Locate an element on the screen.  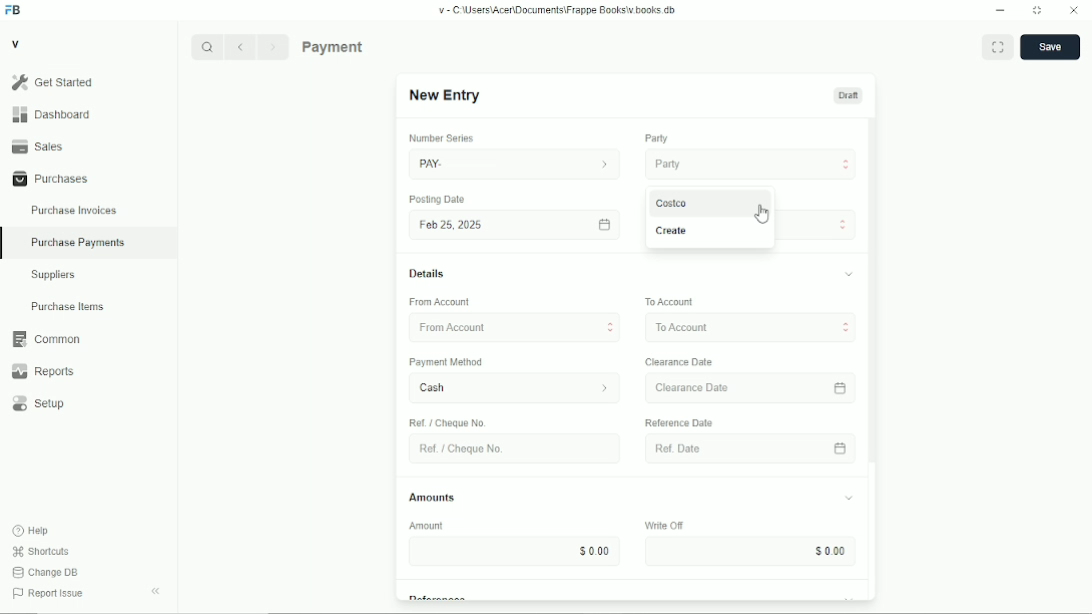
Gel Started is located at coordinates (88, 82).